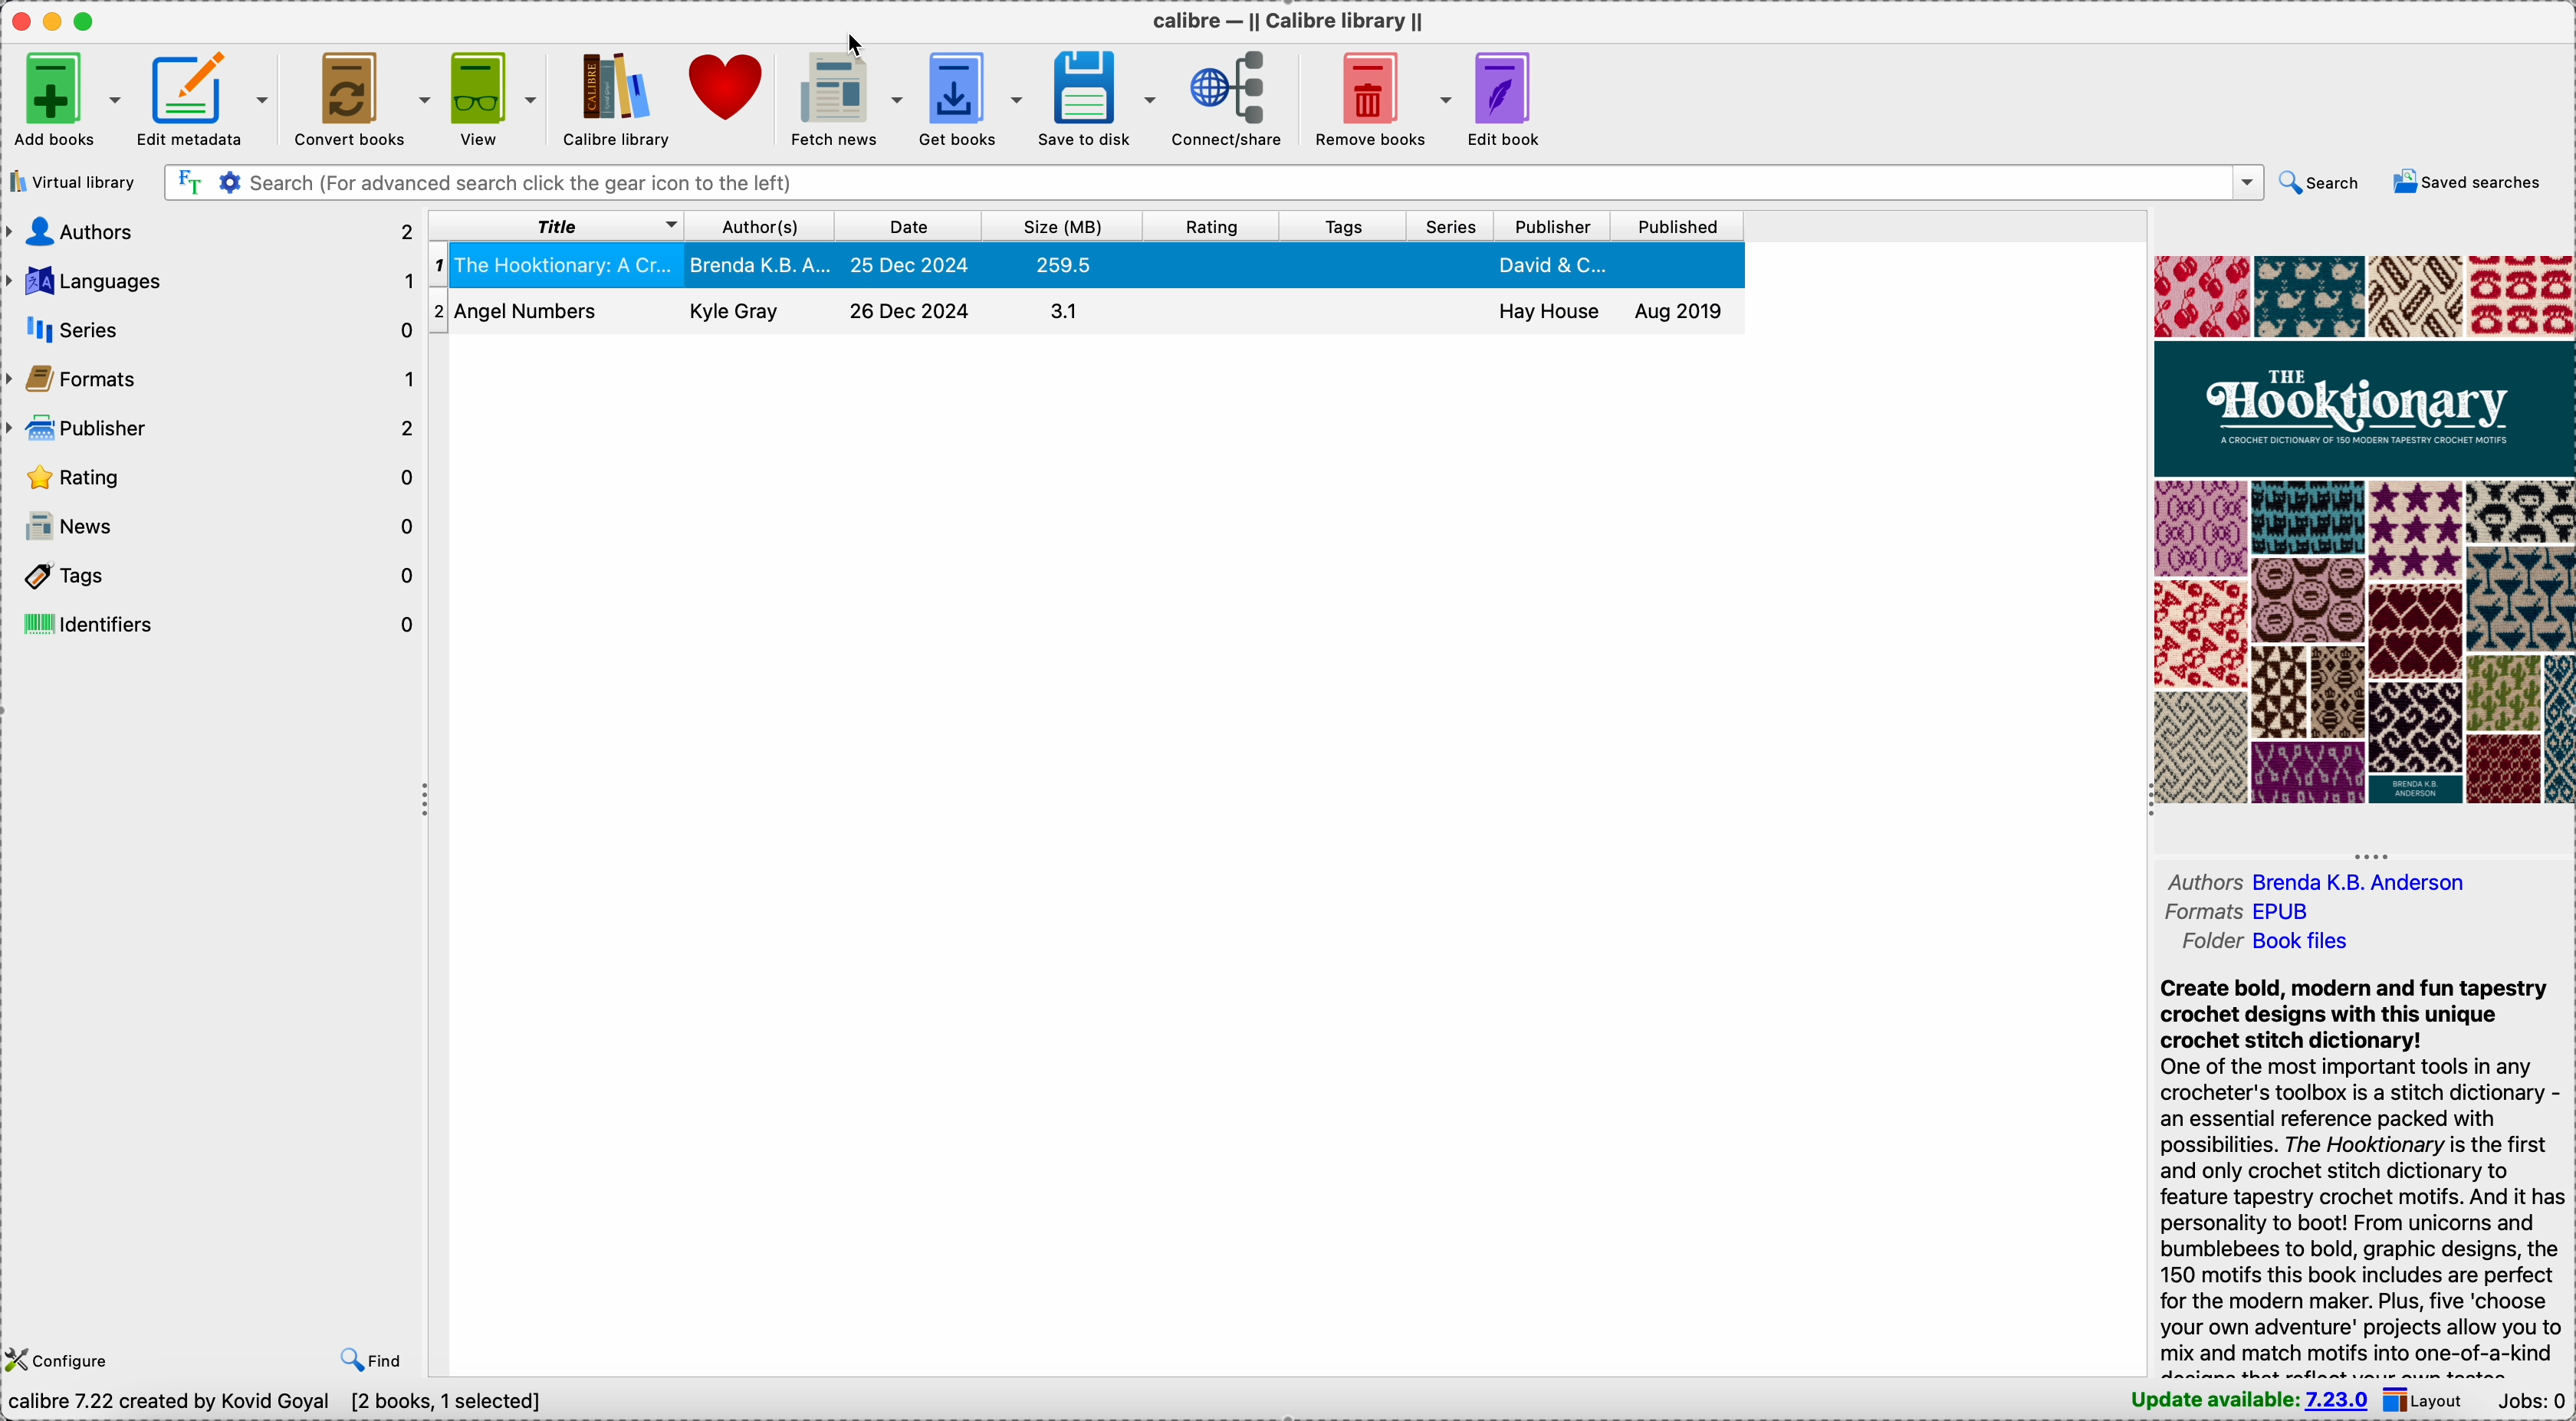 The height and width of the screenshot is (1421, 2576). I want to click on remove books, so click(1382, 97).